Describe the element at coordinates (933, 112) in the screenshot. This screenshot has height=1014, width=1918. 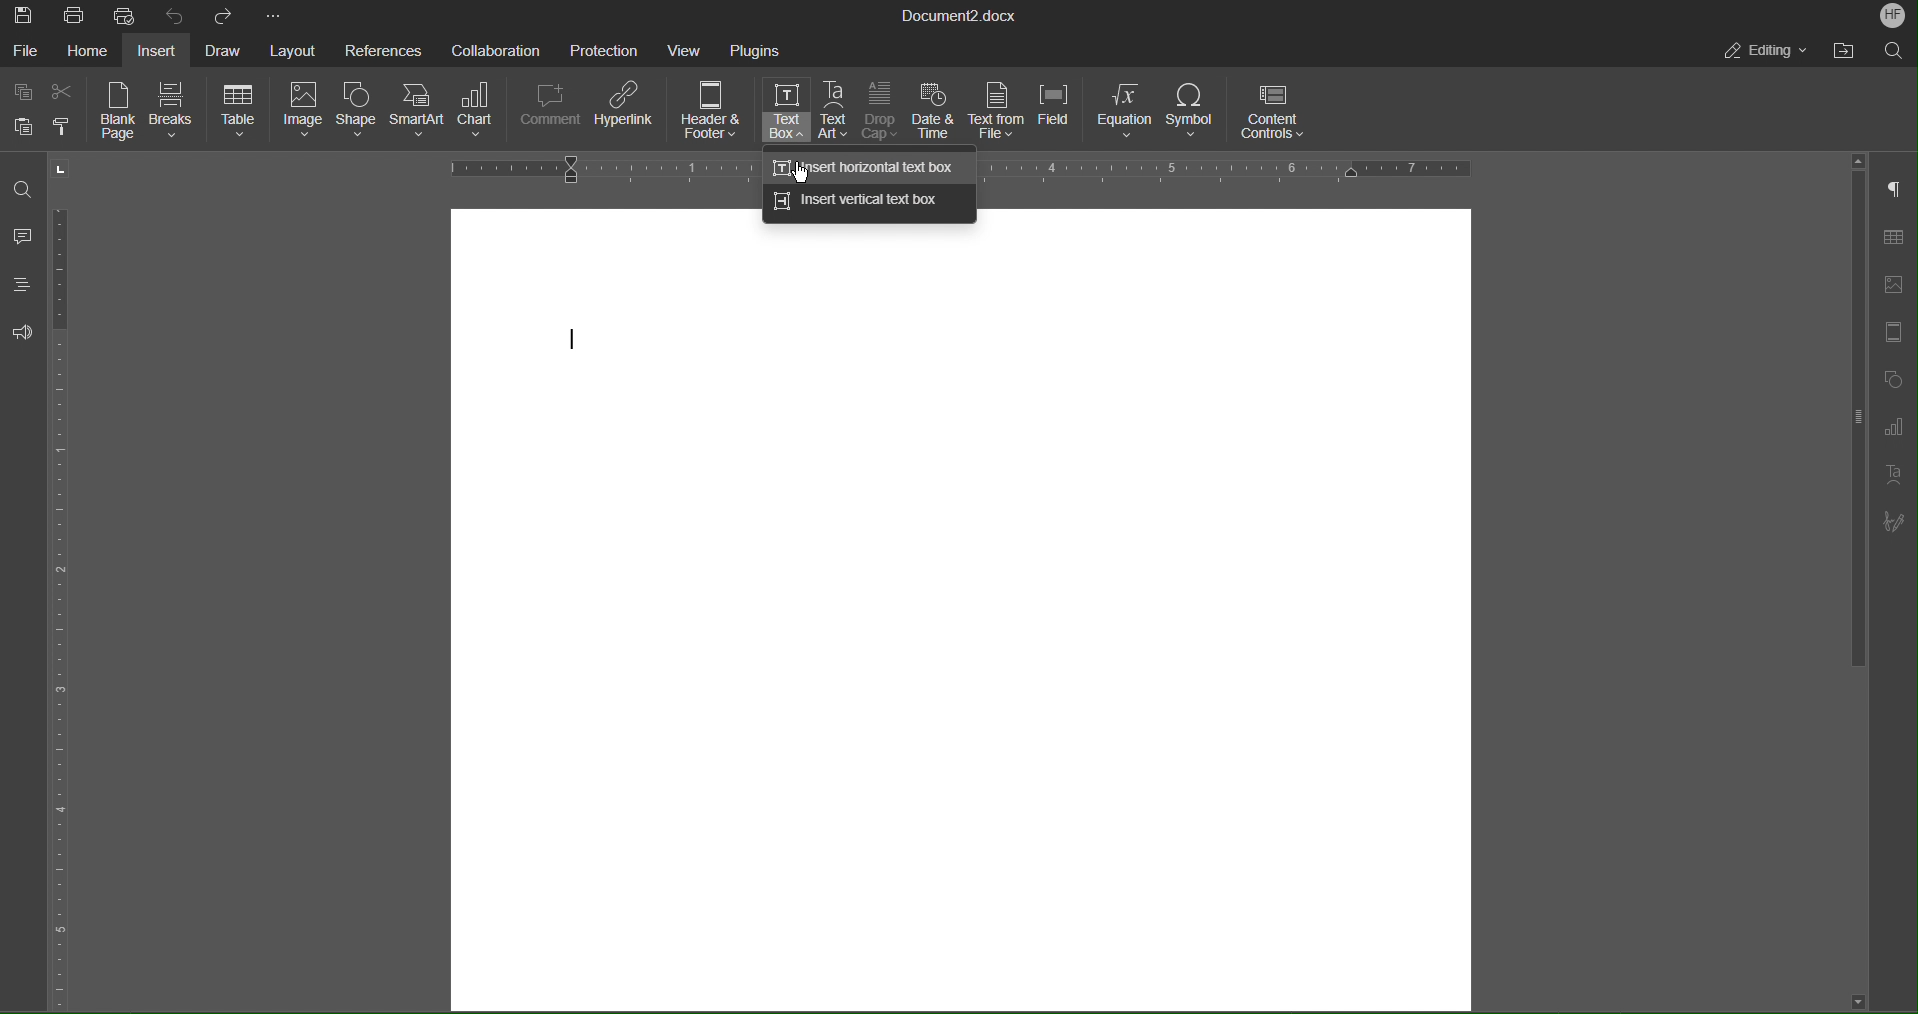
I see `Date & Time` at that location.